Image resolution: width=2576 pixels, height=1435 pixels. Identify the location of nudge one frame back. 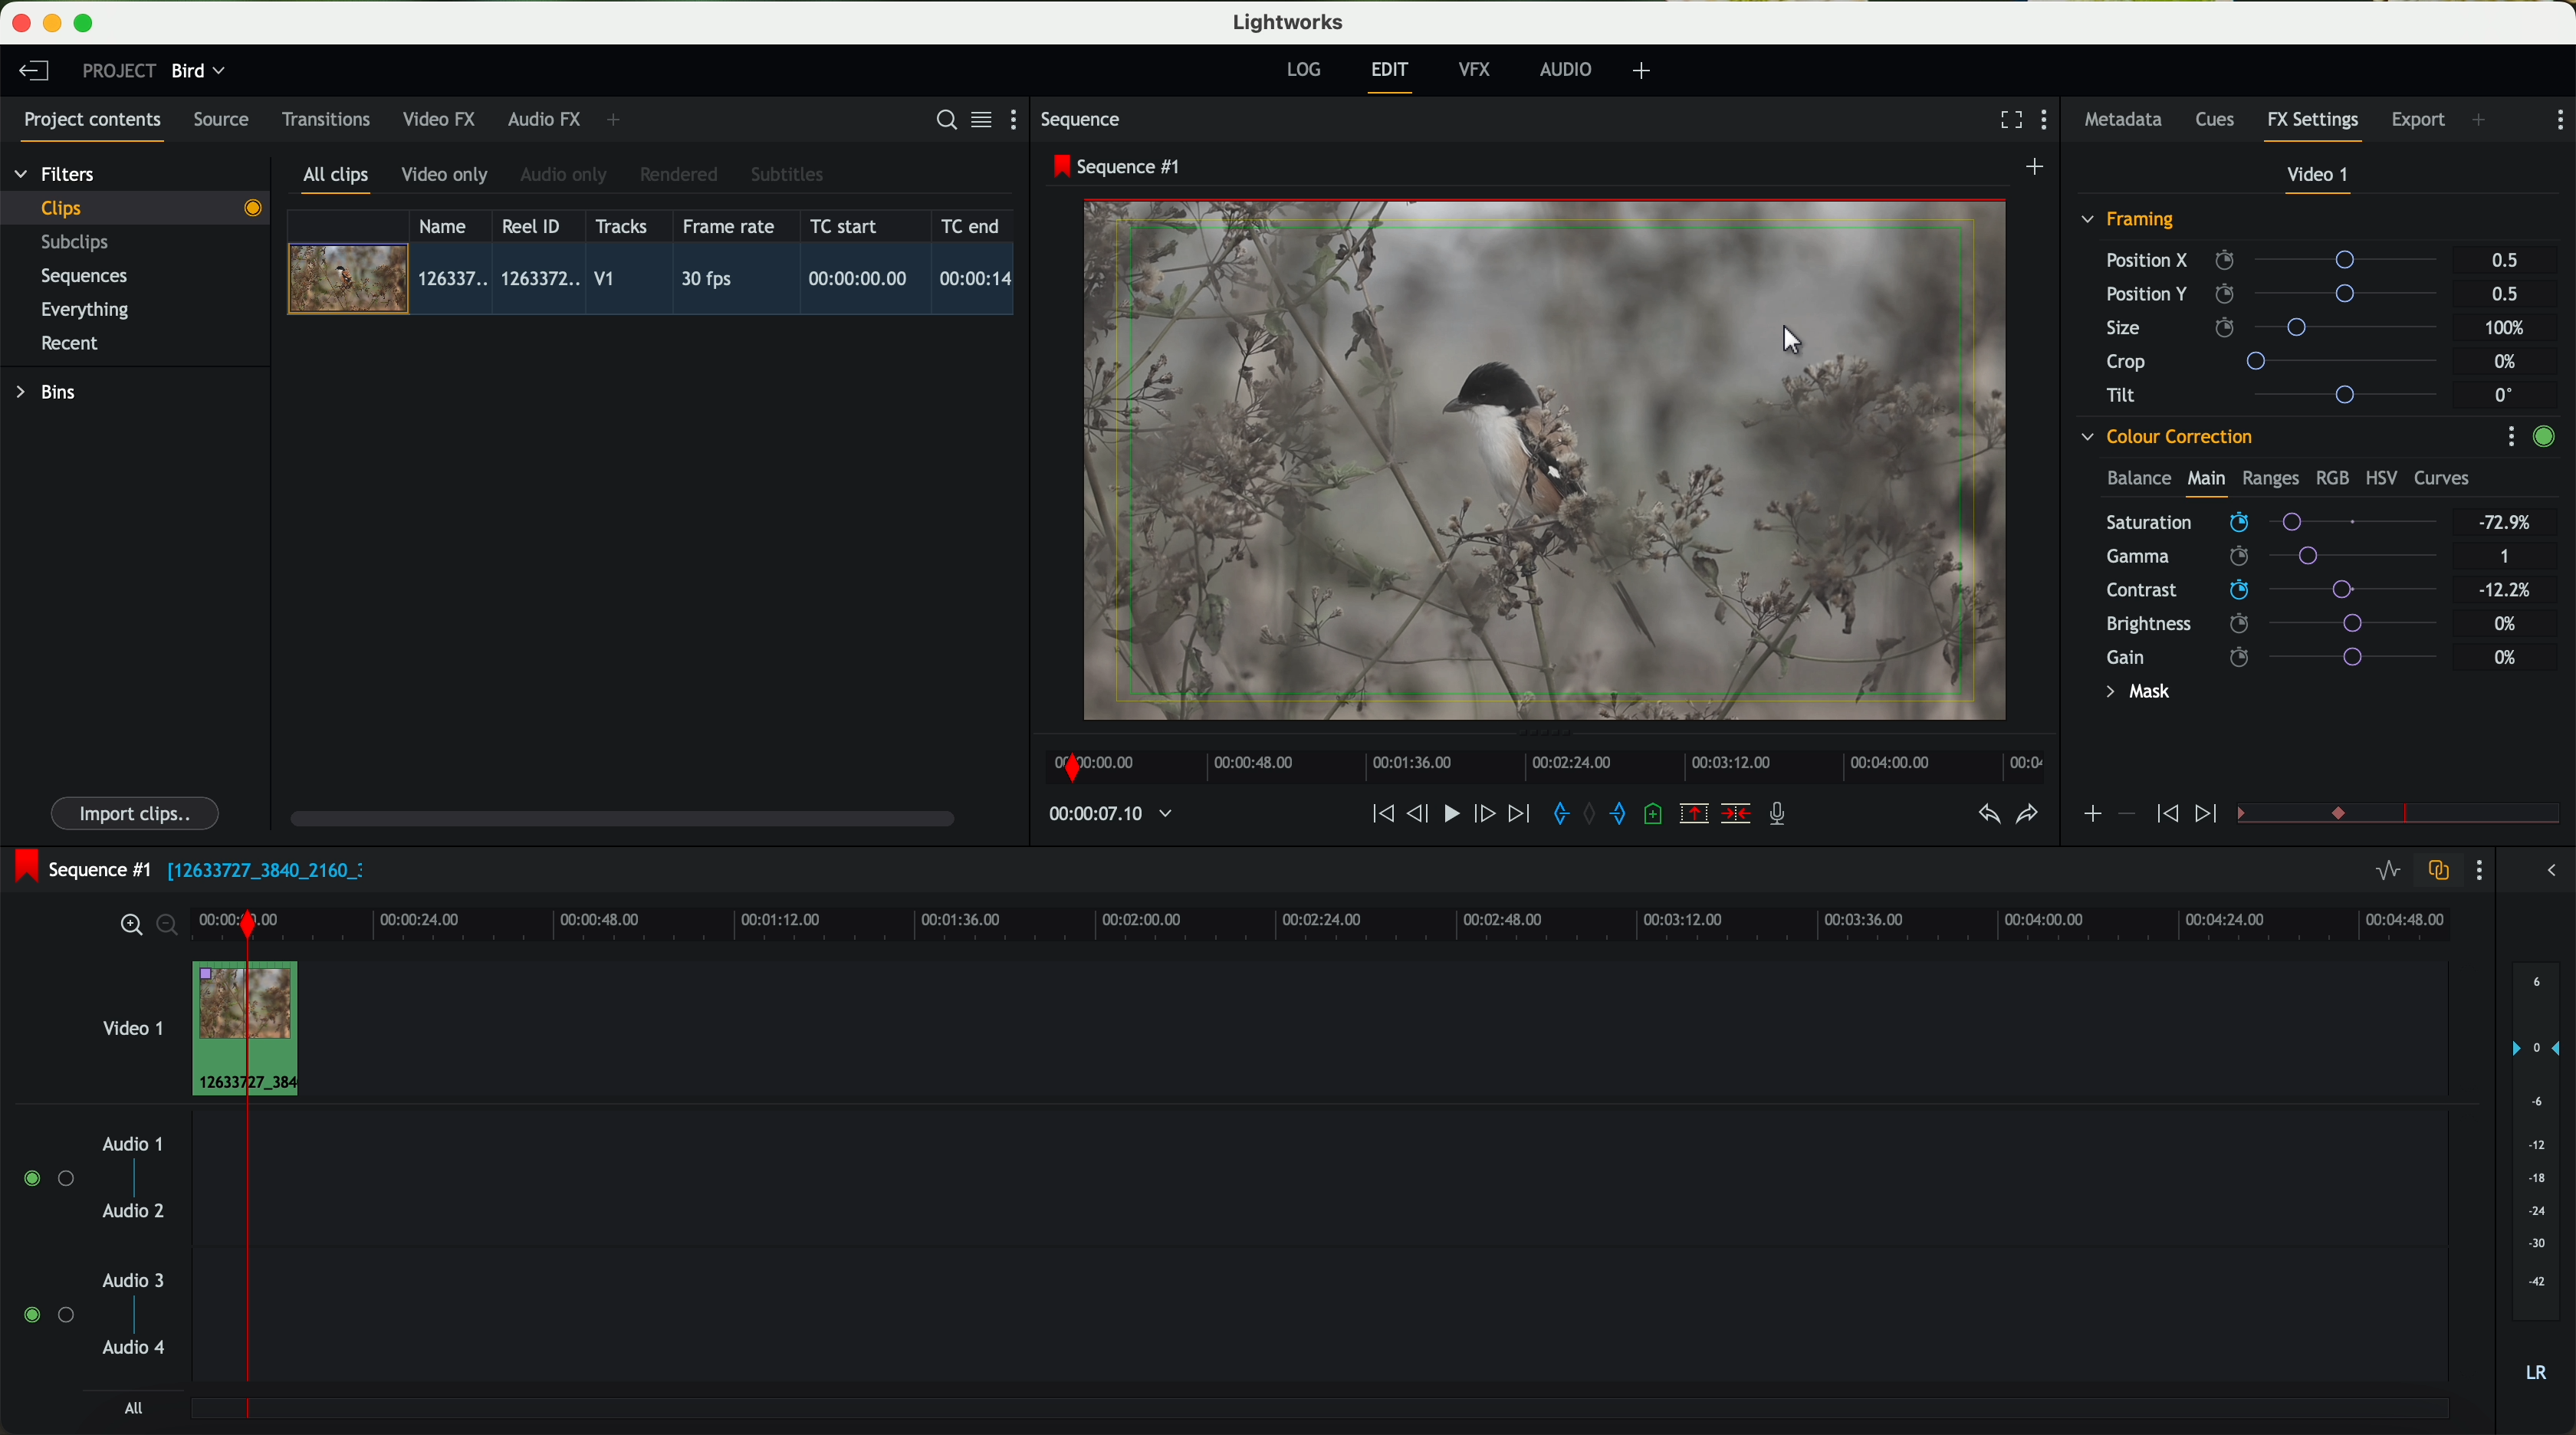
(1421, 816).